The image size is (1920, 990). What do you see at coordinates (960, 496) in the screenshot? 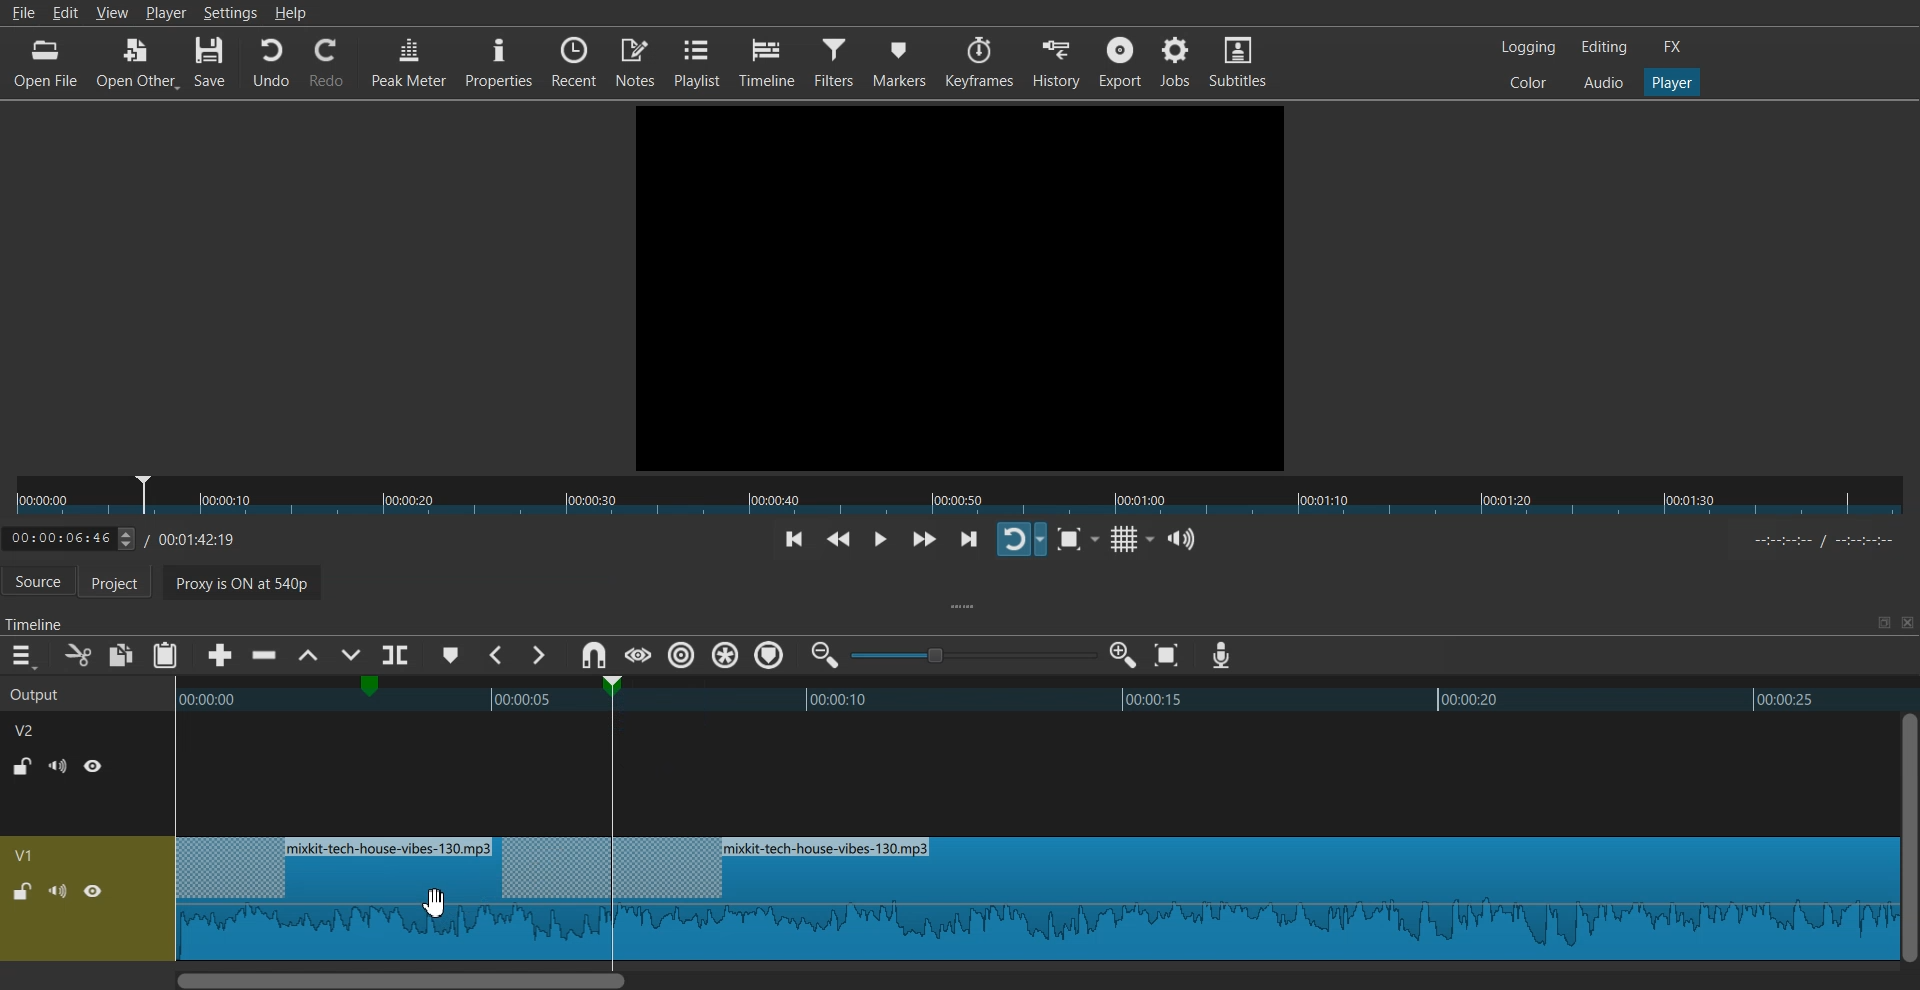
I see `Slider` at bounding box center [960, 496].